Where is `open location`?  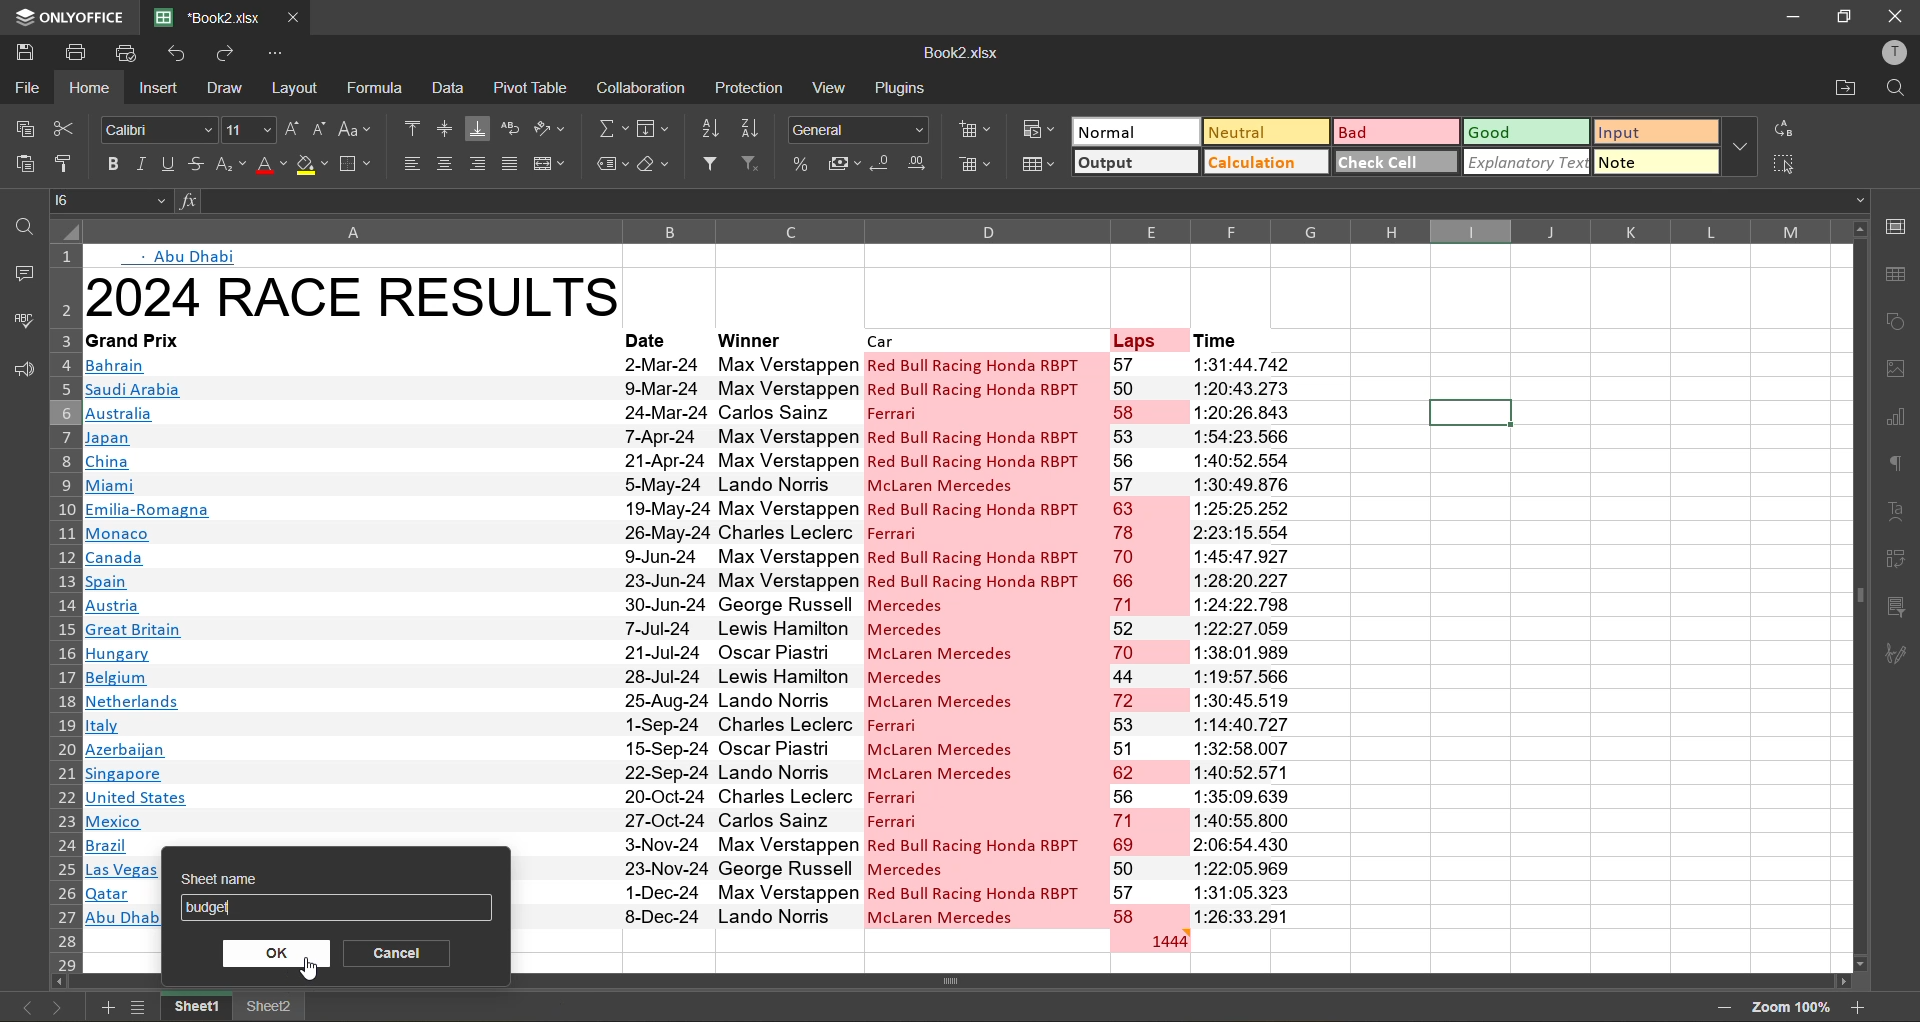
open location is located at coordinates (1836, 91).